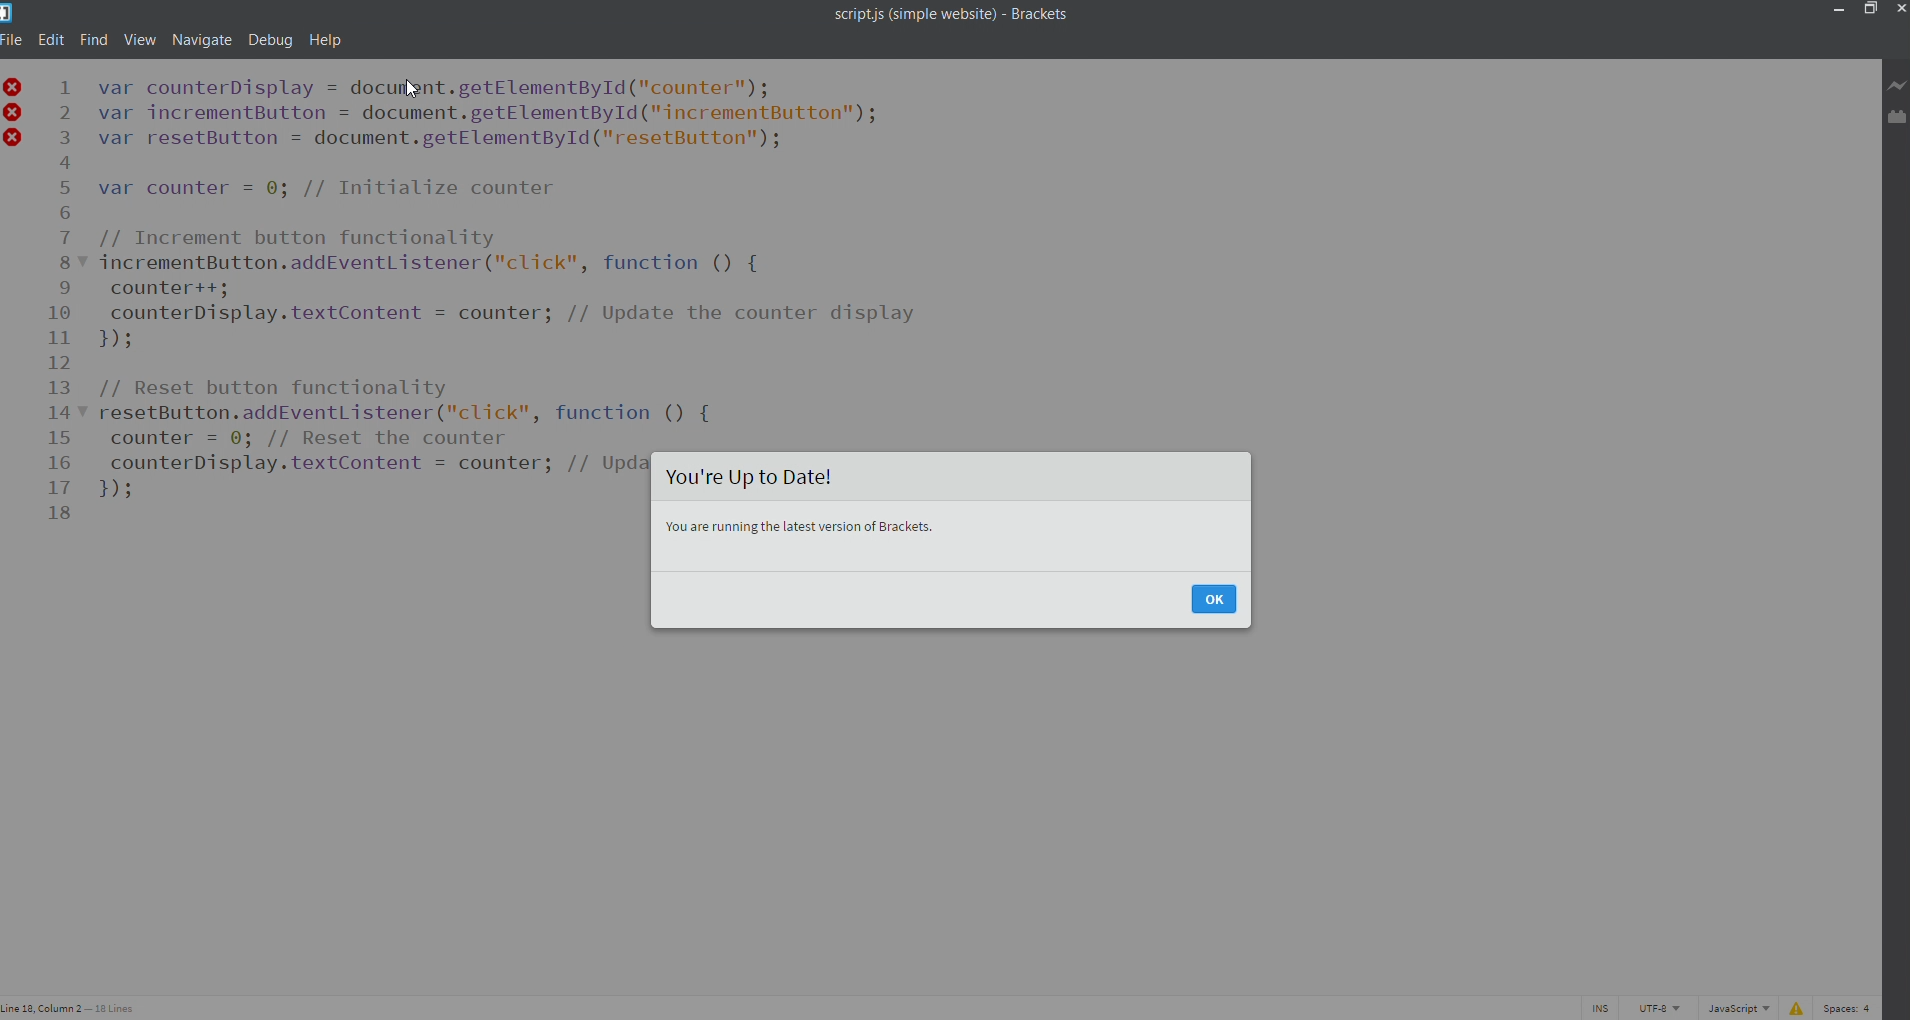 This screenshot has height=1020, width=1910. What do you see at coordinates (1602, 1008) in the screenshot?
I see `toggle cursor` at bounding box center [1602, 1008].